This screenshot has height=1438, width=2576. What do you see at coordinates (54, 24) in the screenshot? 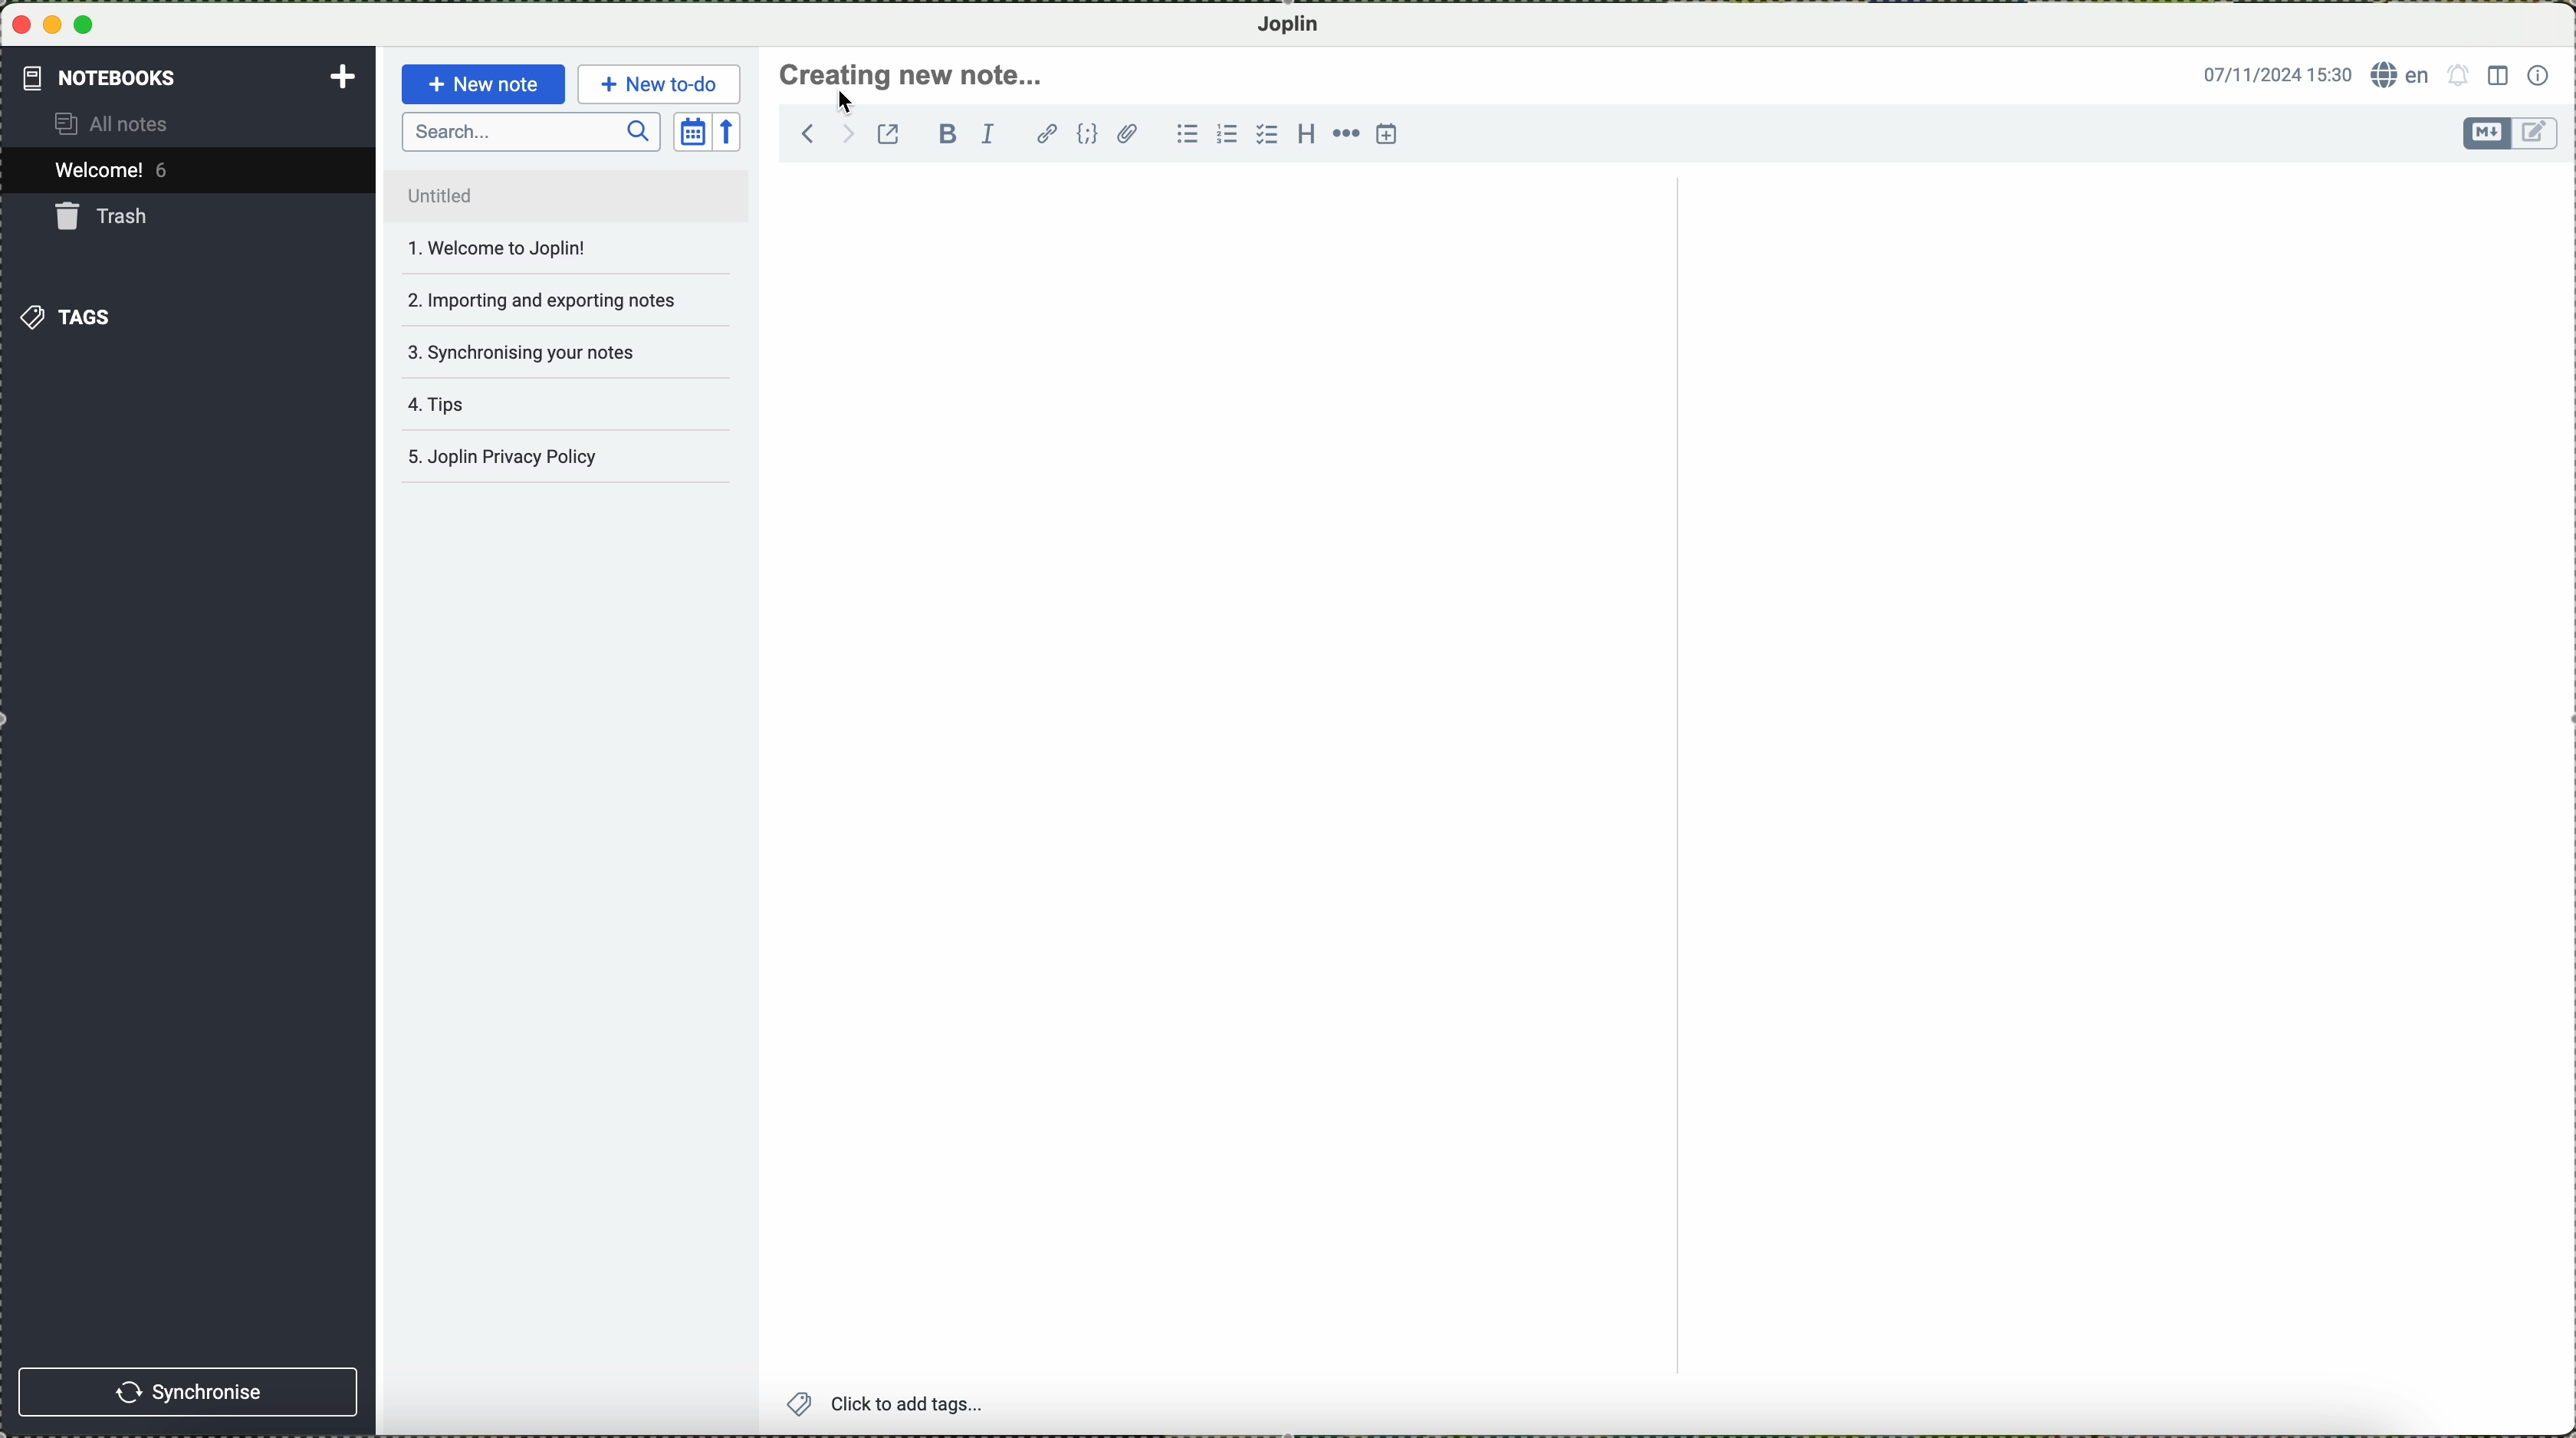
I see `minimize` at bounding box center [54, 24].